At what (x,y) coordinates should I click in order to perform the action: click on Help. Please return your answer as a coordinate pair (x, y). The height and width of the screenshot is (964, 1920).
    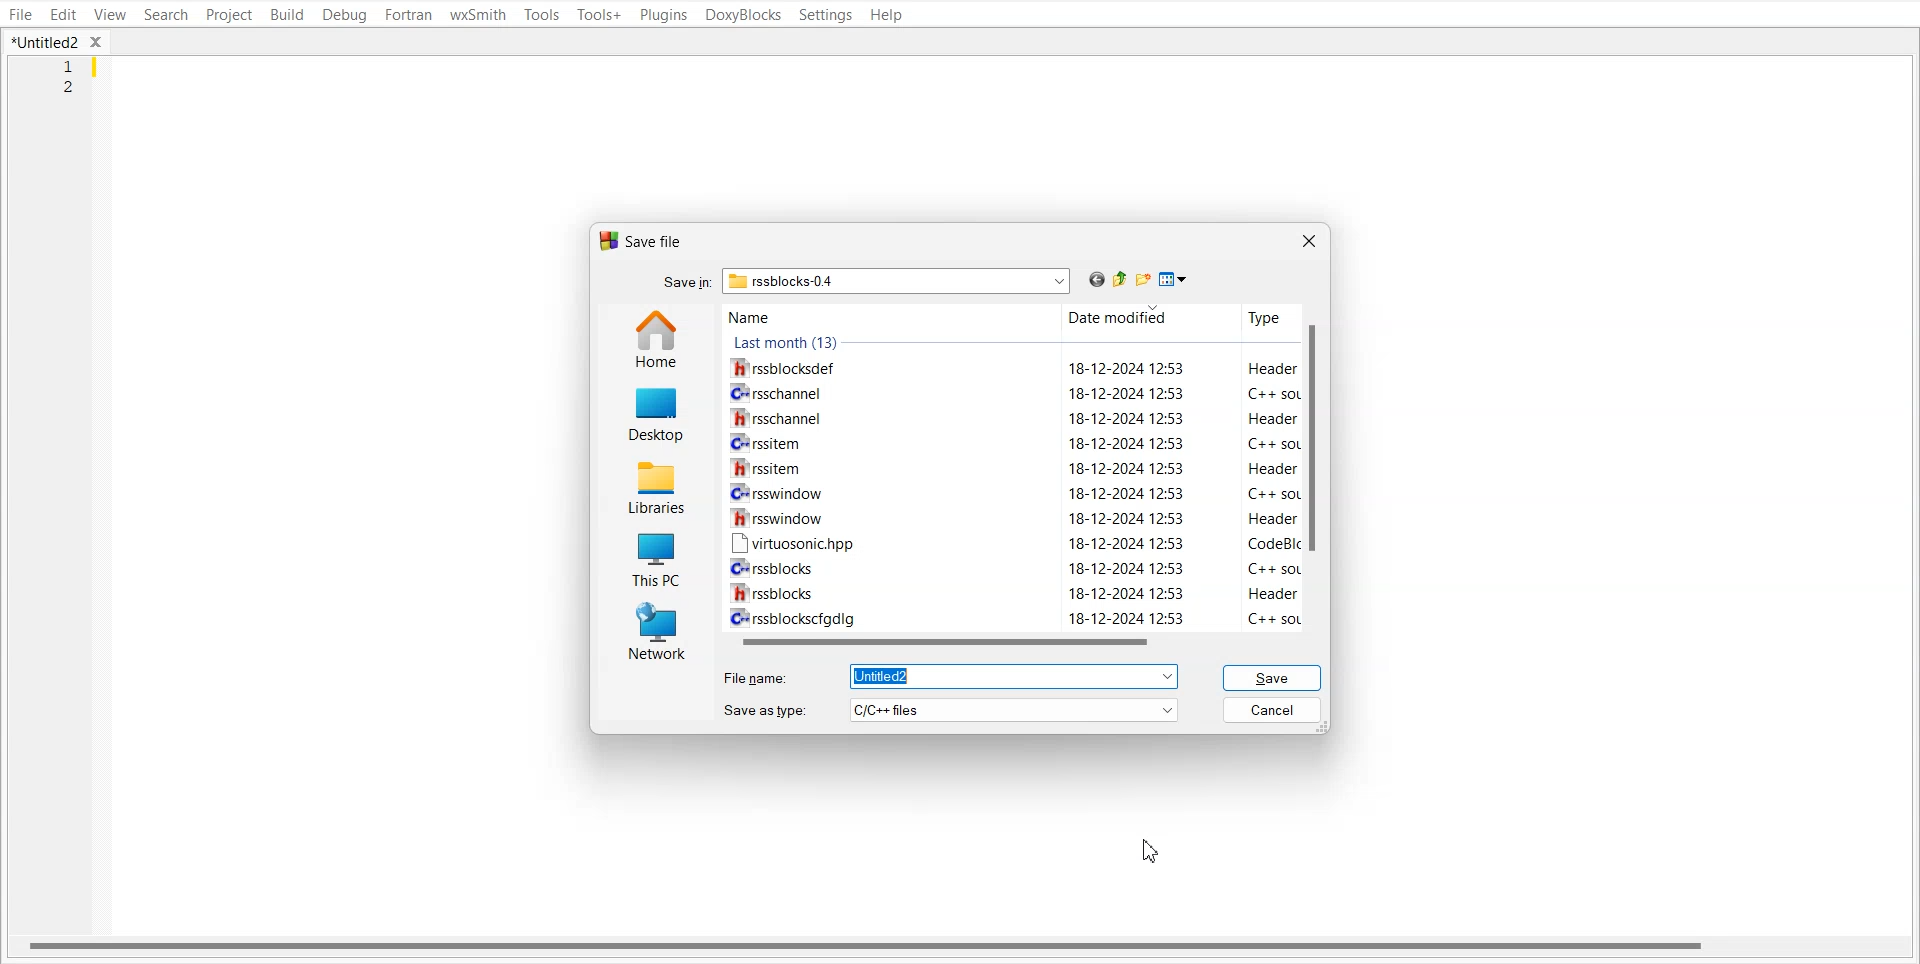
    Looking at the image, I should click on (889, 15).